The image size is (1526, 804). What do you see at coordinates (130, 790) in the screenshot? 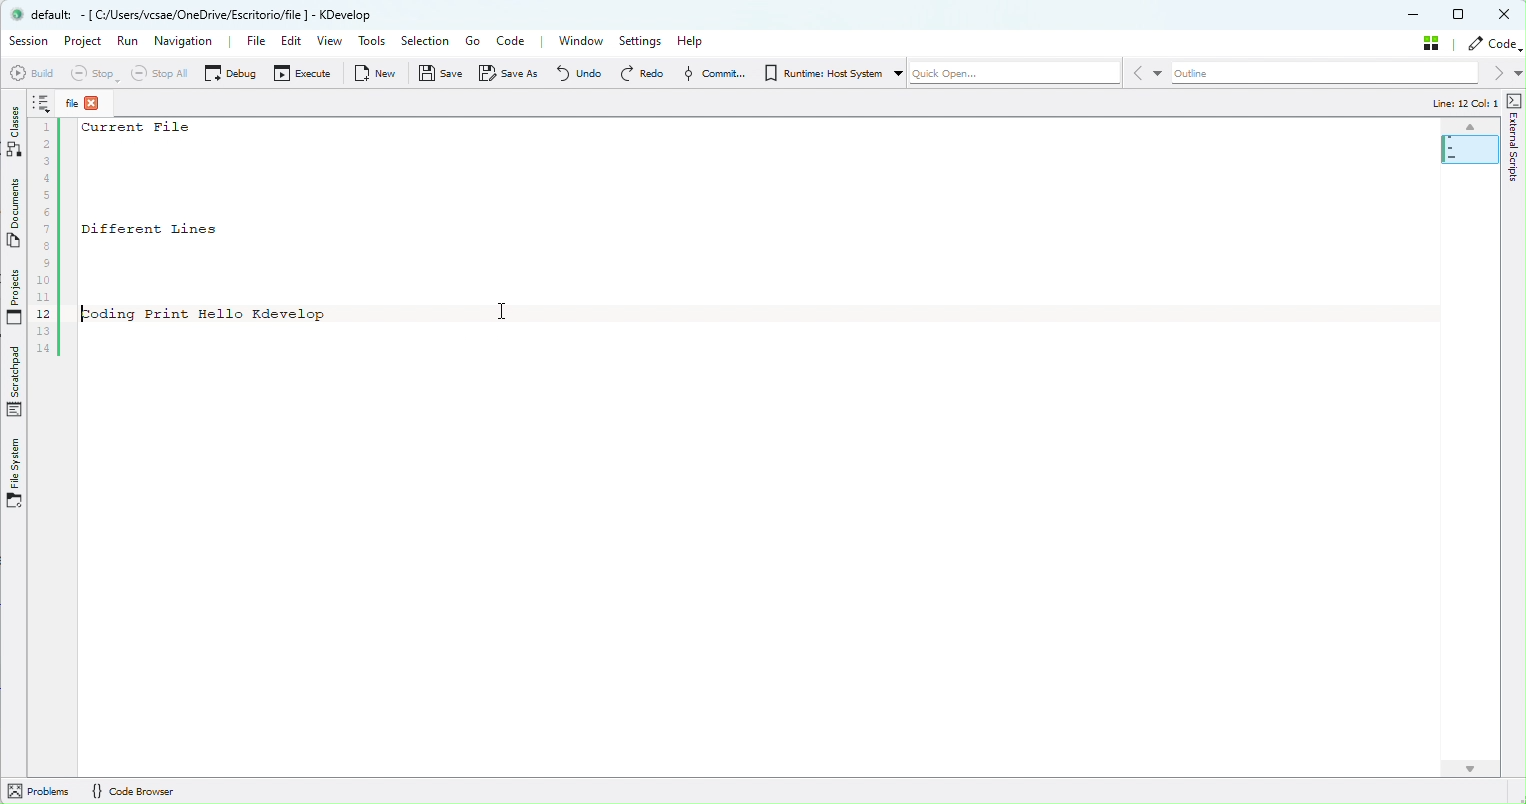
I see `Problems {} Code Browser` at bounding box center [130, 790].